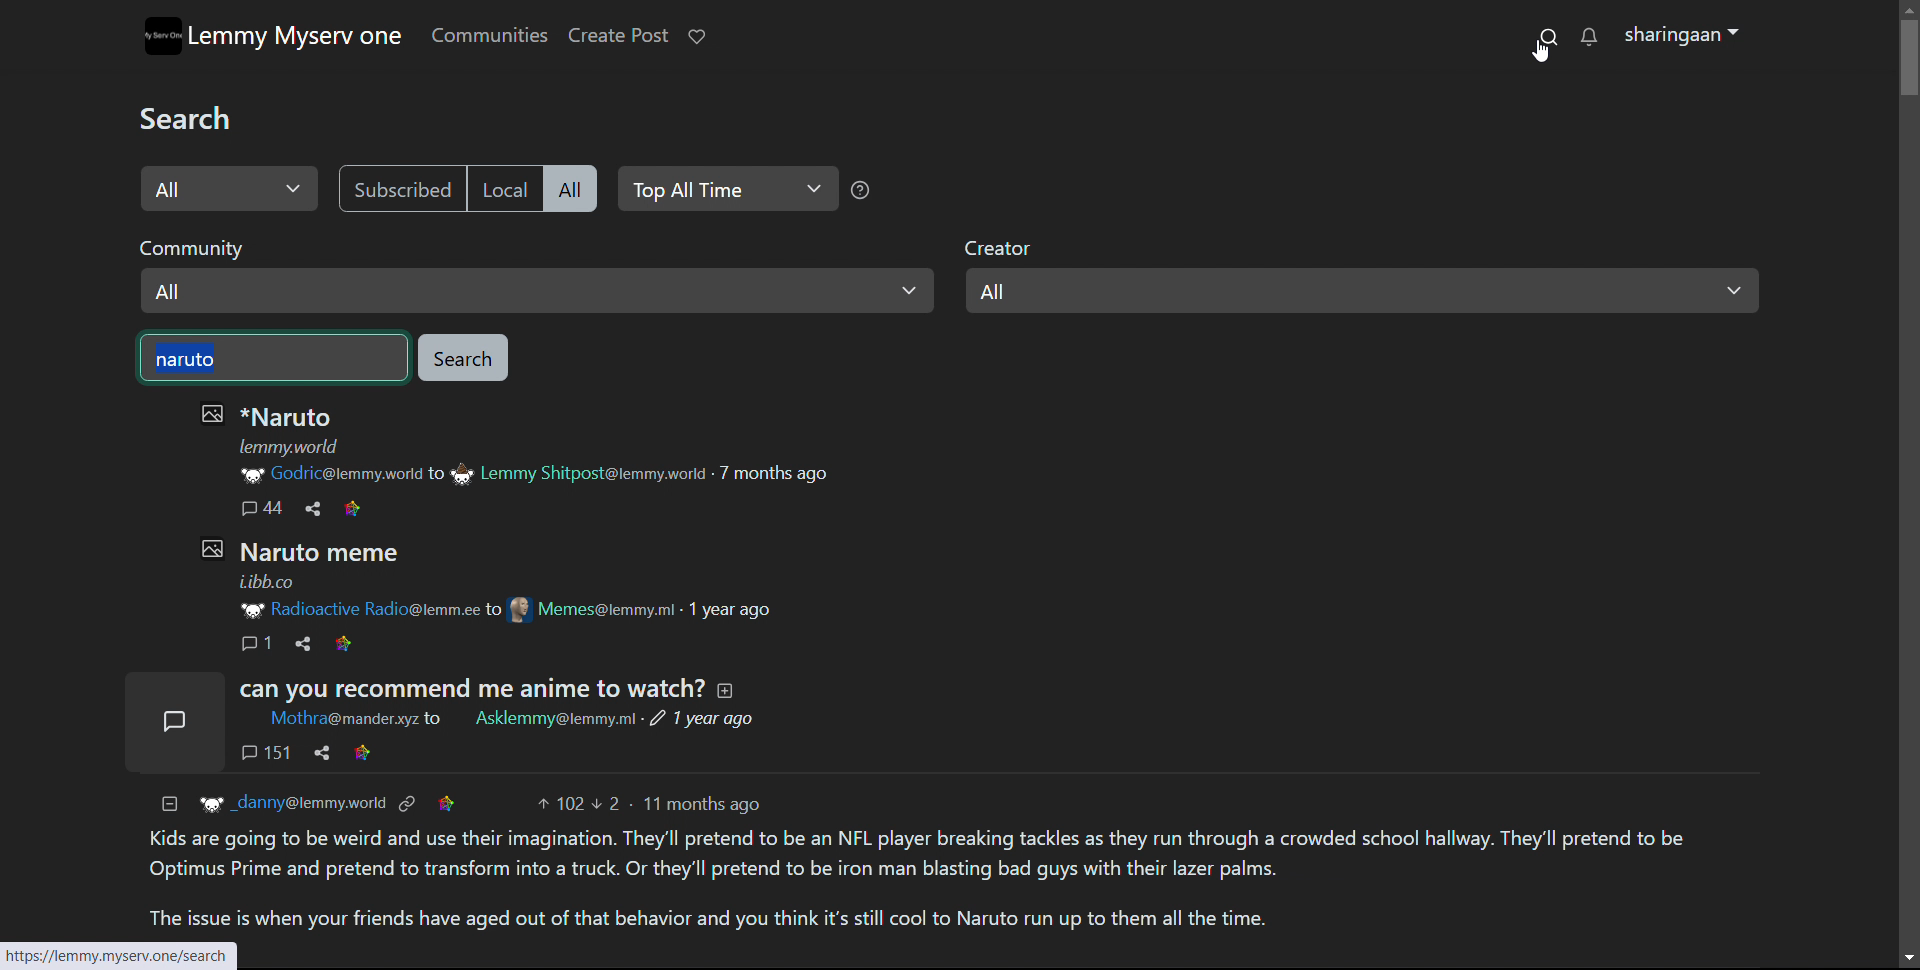 Image resolution: width=1920 pixels, height=970 pixels. Describe the element at coordinates (1906, 8) in the screenshot. I see `scroll up` at that location.